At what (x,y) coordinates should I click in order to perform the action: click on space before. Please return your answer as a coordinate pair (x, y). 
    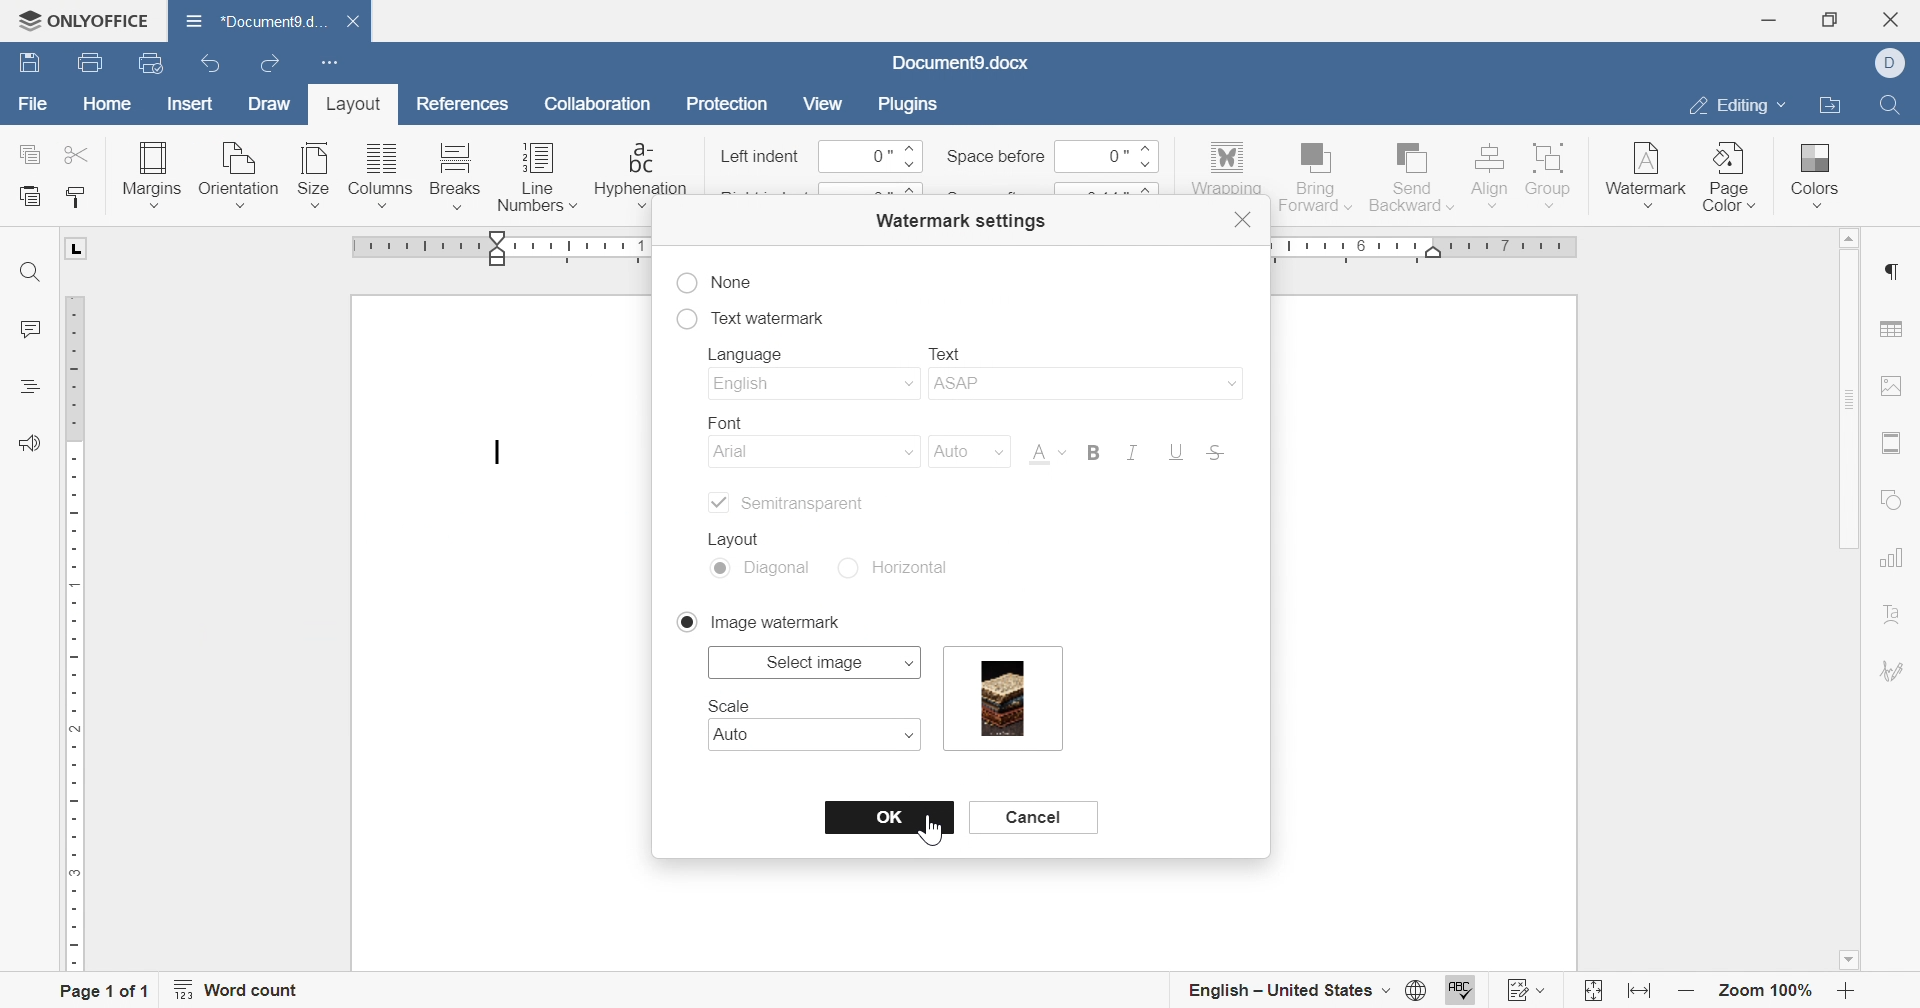
    Looking at the image, I should click on (995, 156).